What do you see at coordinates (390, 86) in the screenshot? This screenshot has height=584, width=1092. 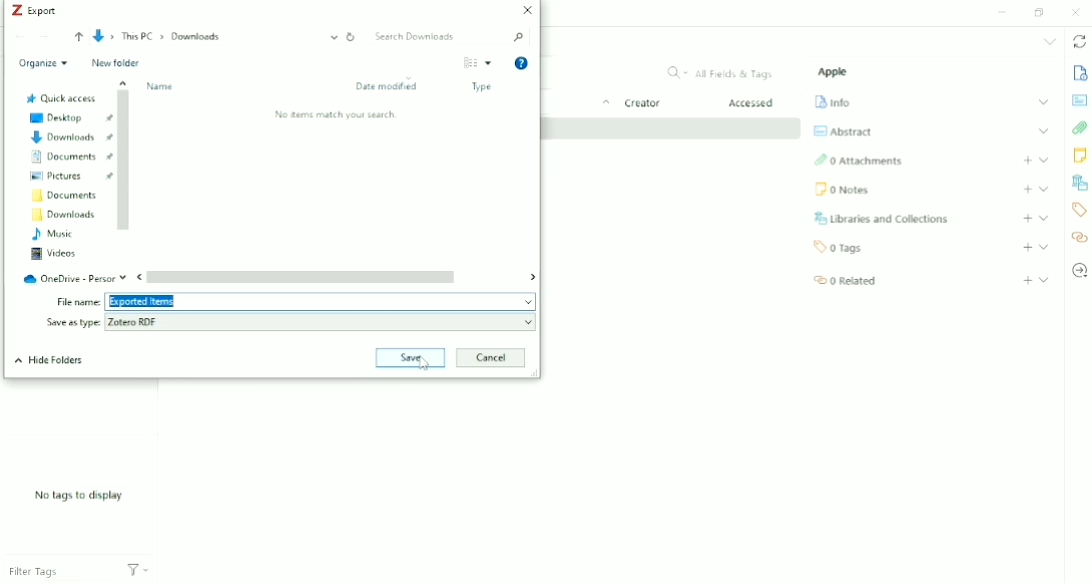 I see `Date modified` at bounding box center [390, 86].